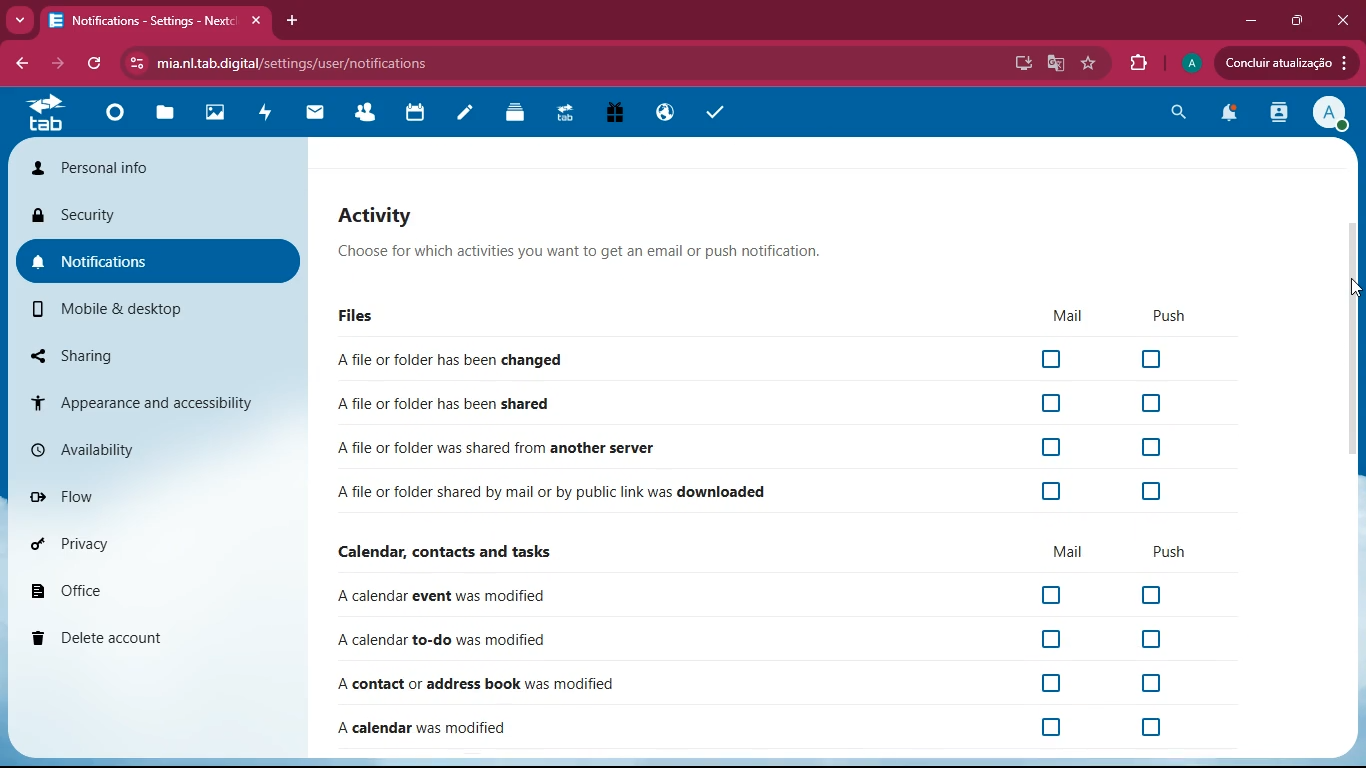 This screenshot has width=1366, height=768. I want to click on A contact or address book was modified, so click(478, 685).